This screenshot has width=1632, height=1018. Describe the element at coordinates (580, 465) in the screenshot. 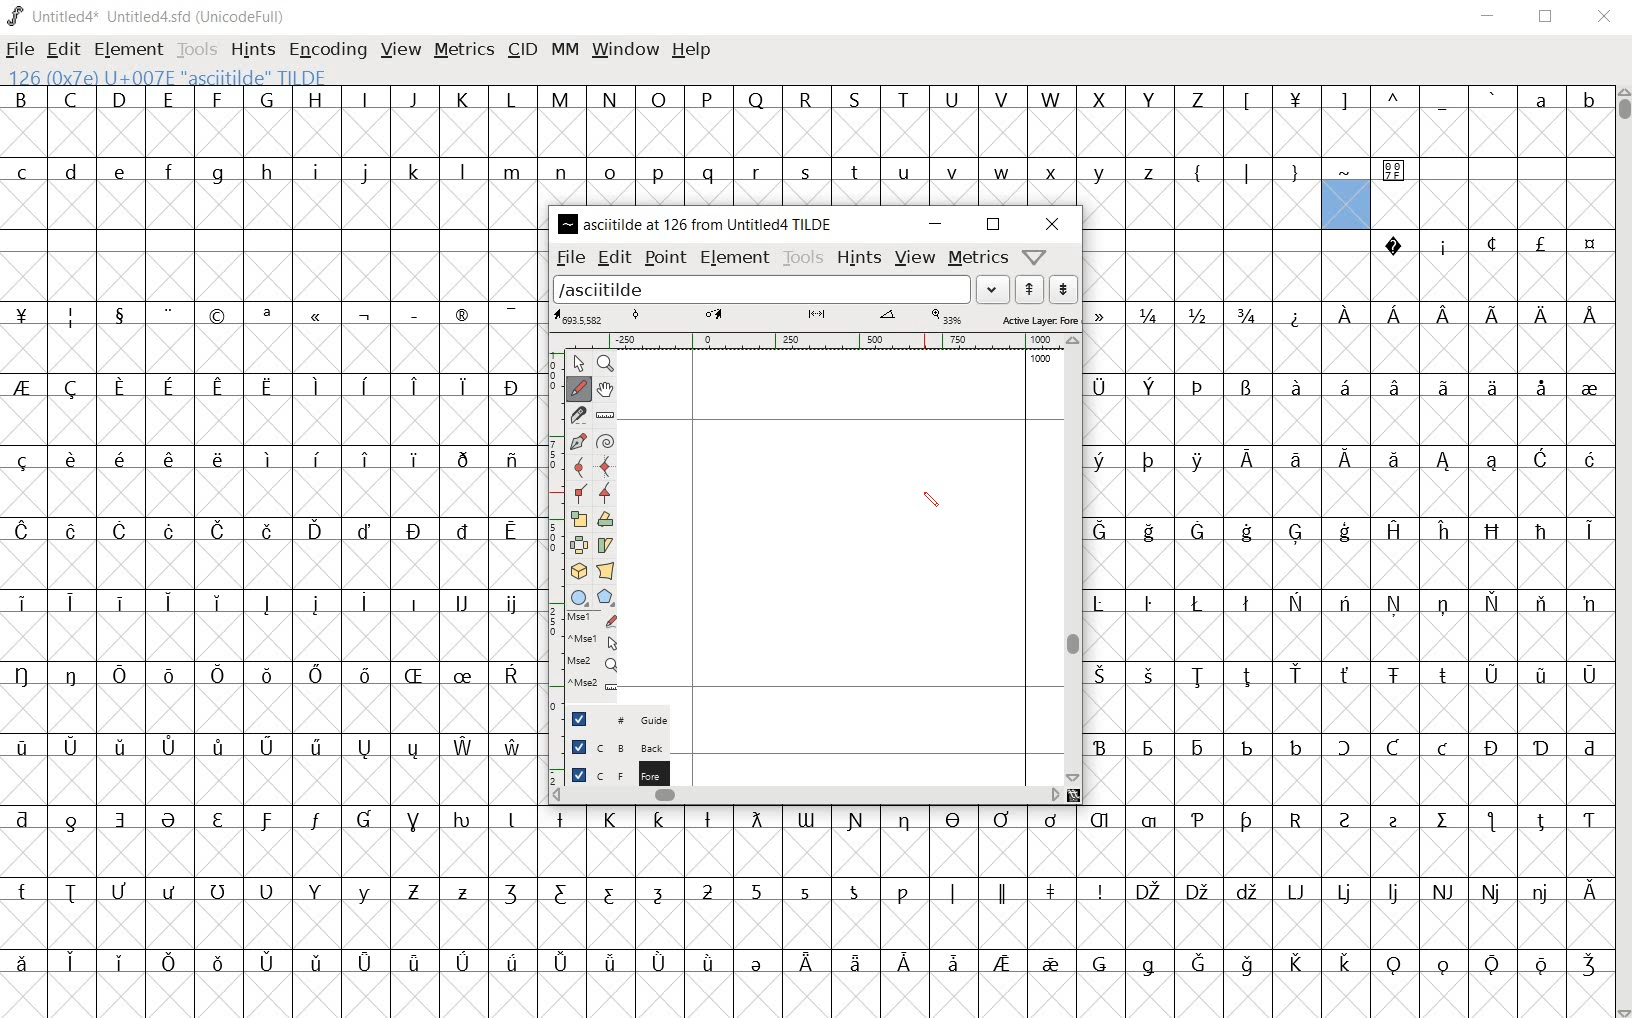

I see `add a curve point` at that location.